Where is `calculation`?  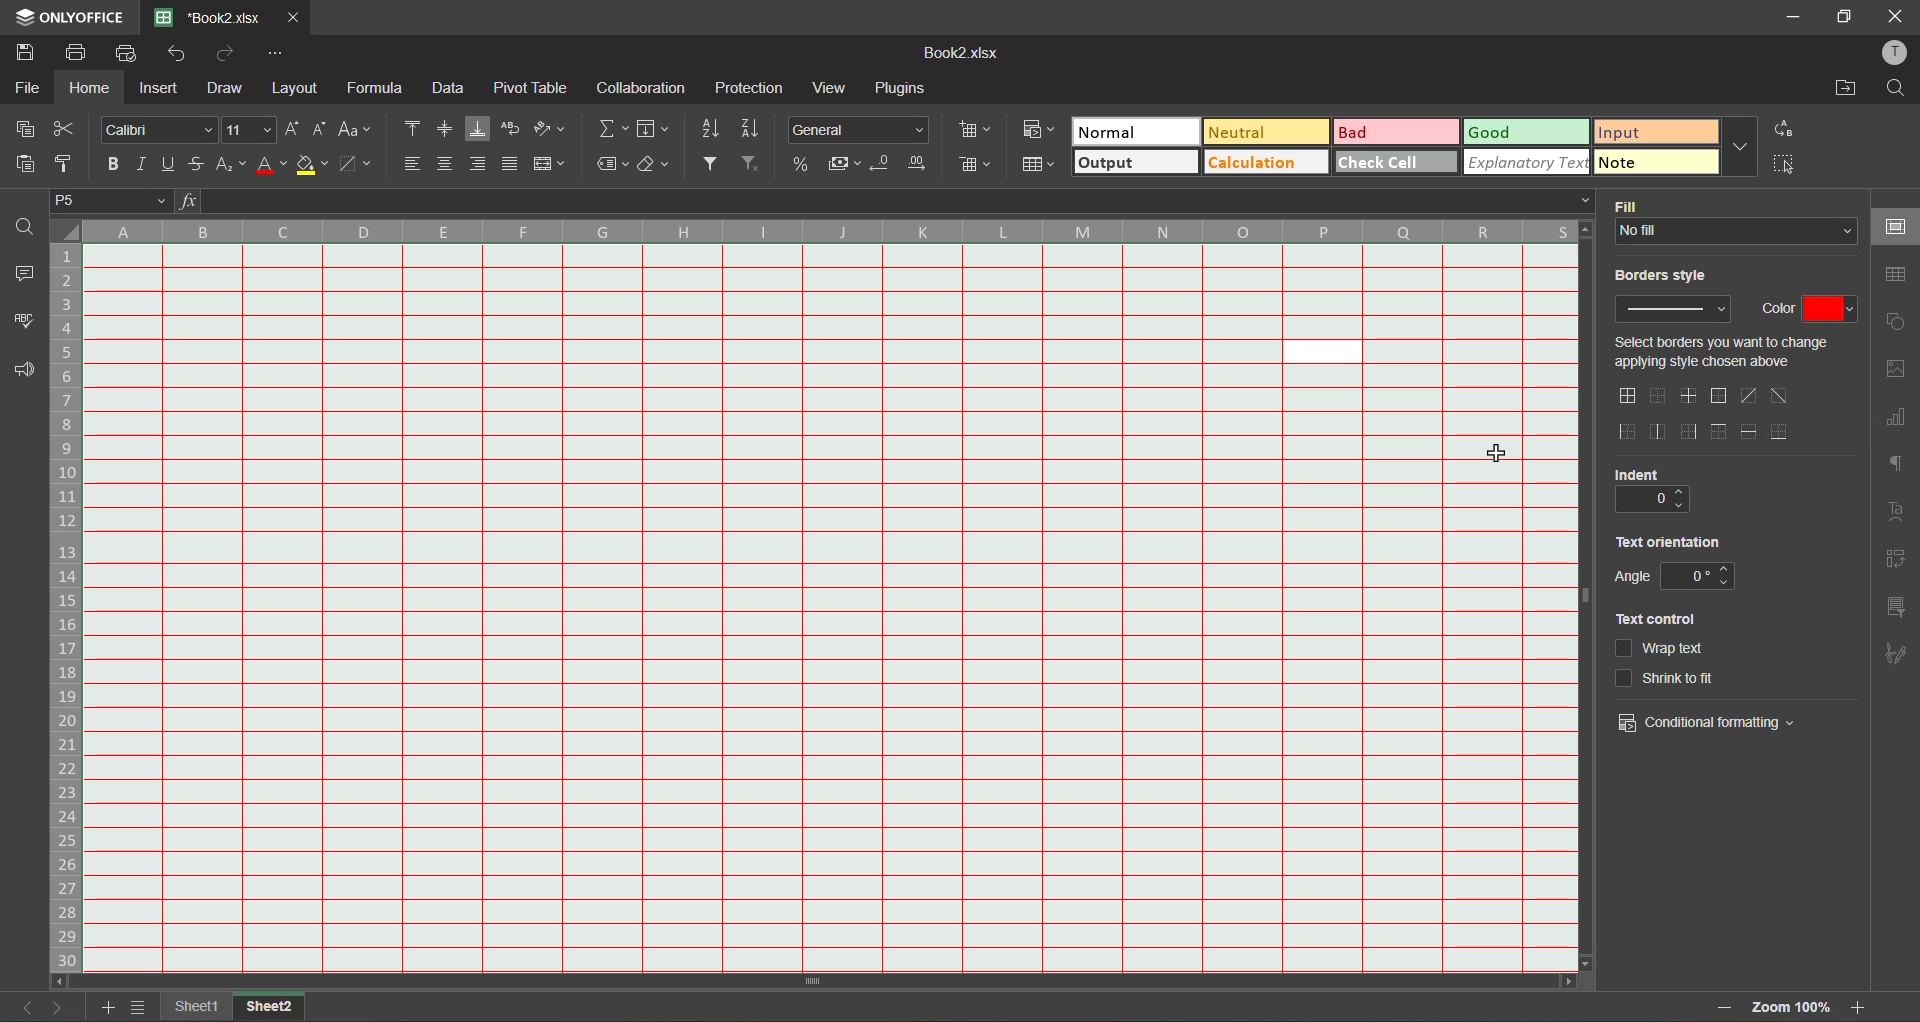
calculation is located at coordinates (1261, 164).